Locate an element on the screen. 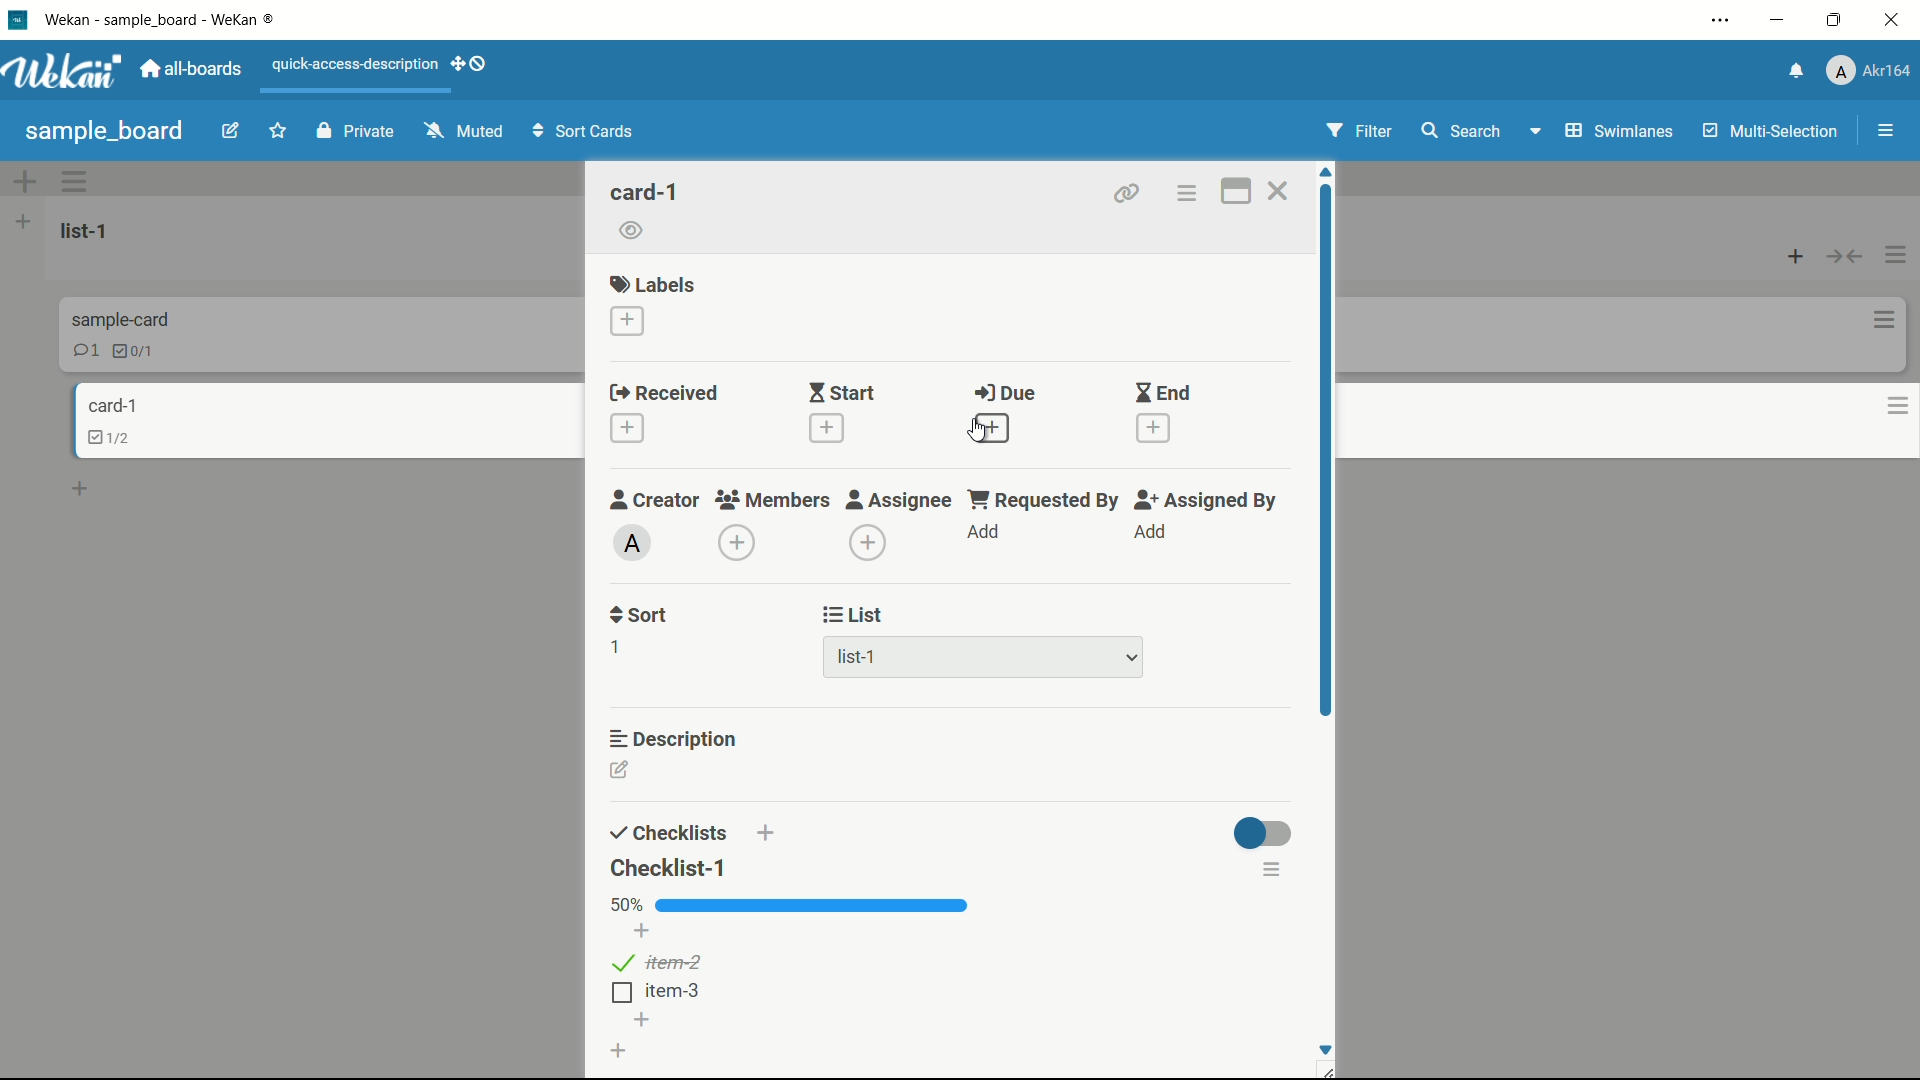 The image size is (1920, 1080). Akr164 is located at coordinates (1864, 71).